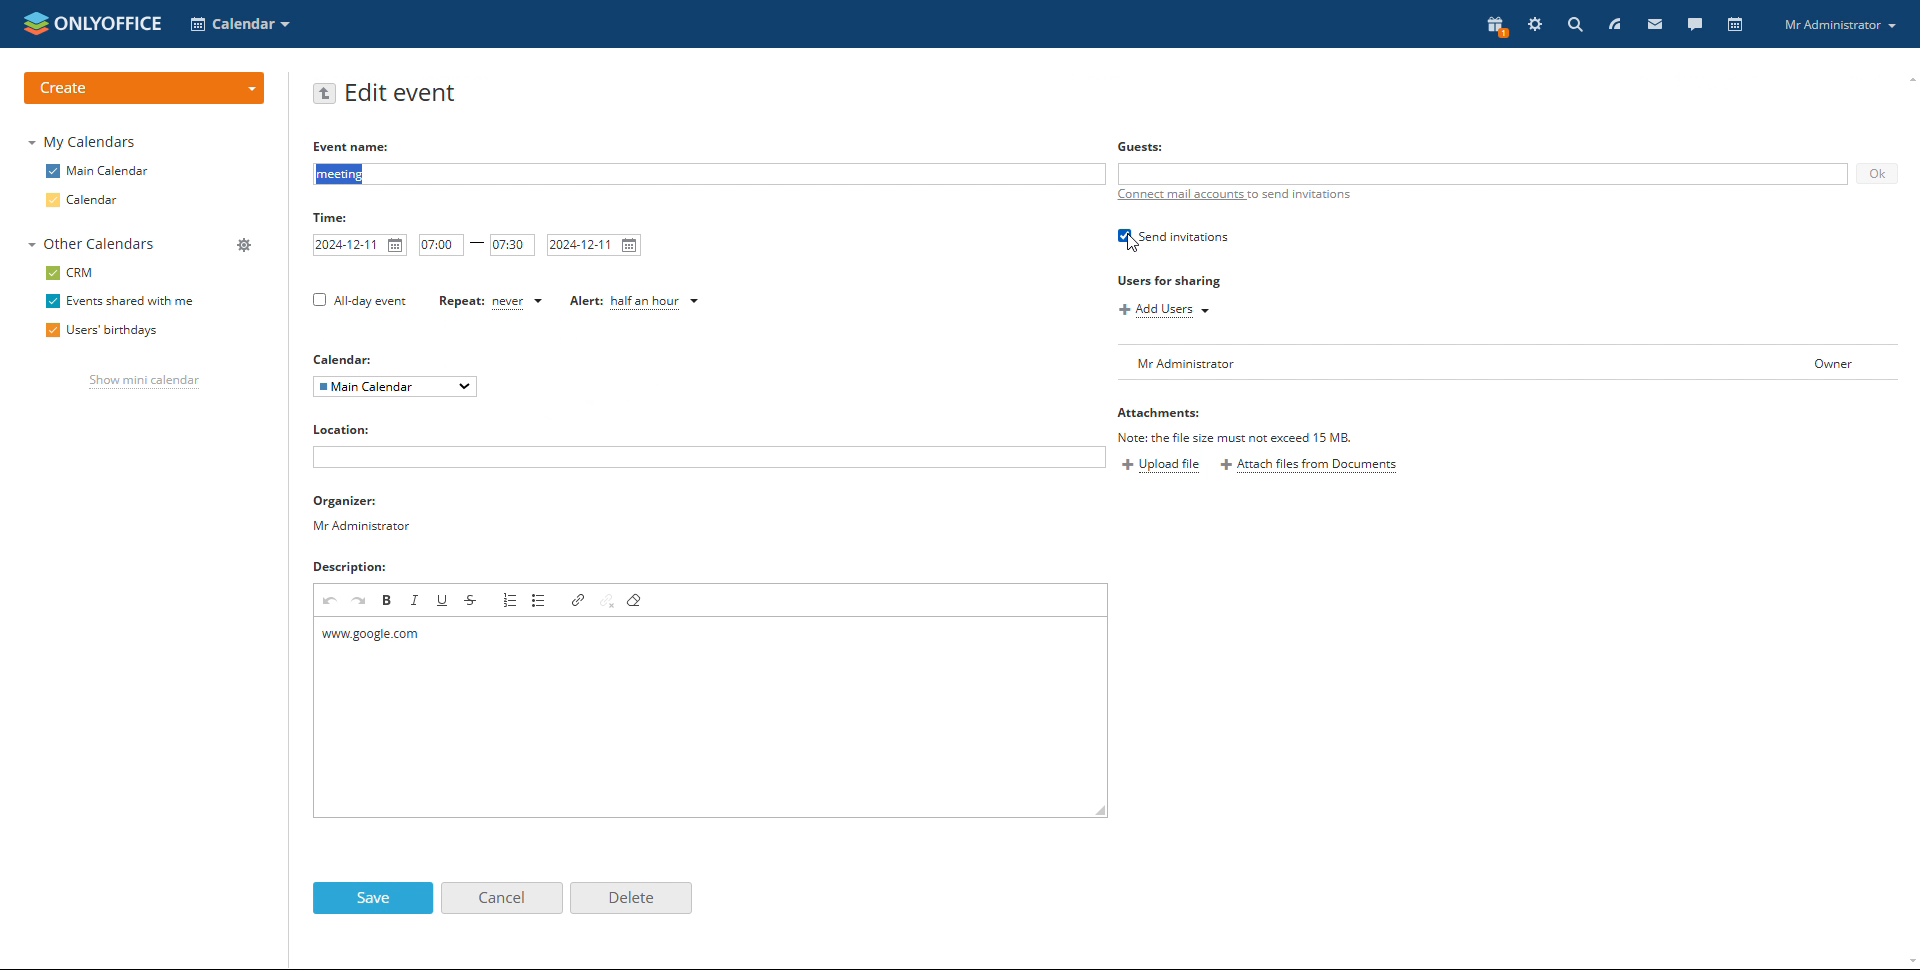  What do you see at coordinates (360, 245) in the screenshot?
I see `start time` at bounding box center [360, 245].